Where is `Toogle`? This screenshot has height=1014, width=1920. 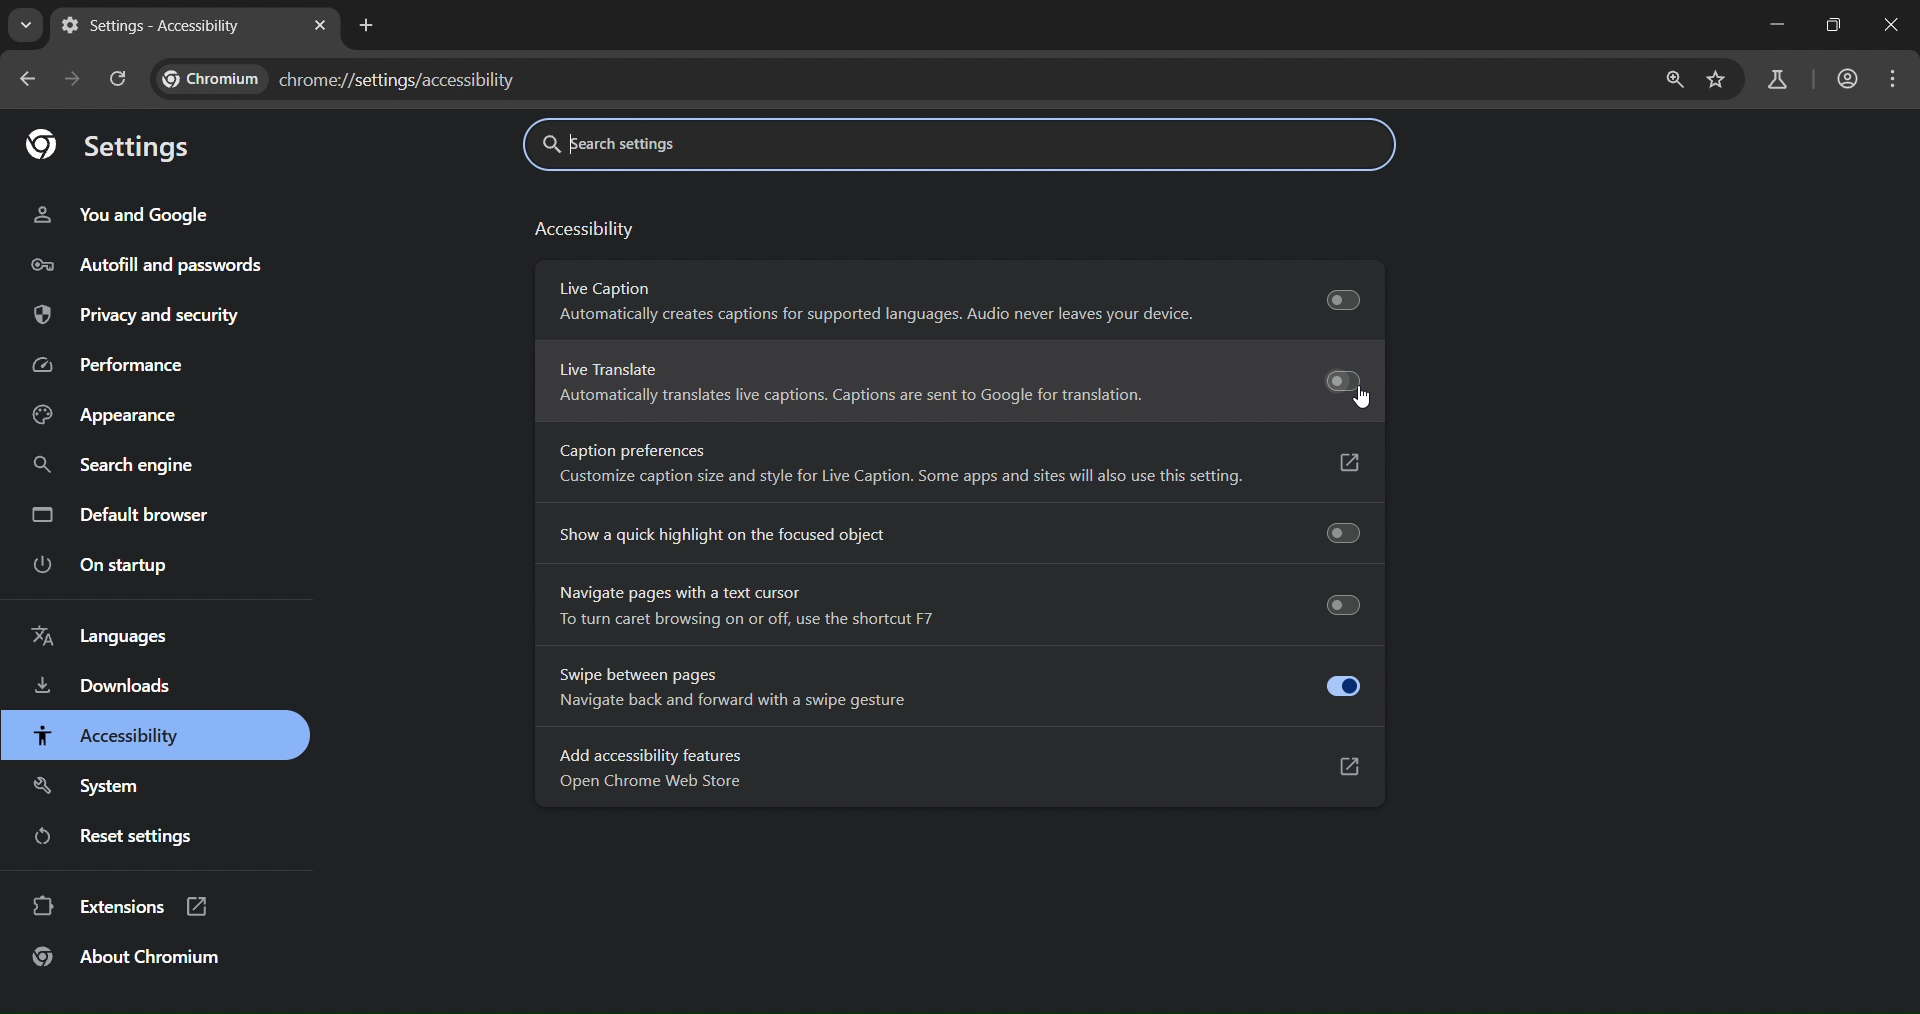
Toogle is located at coordinates (1342, 684).